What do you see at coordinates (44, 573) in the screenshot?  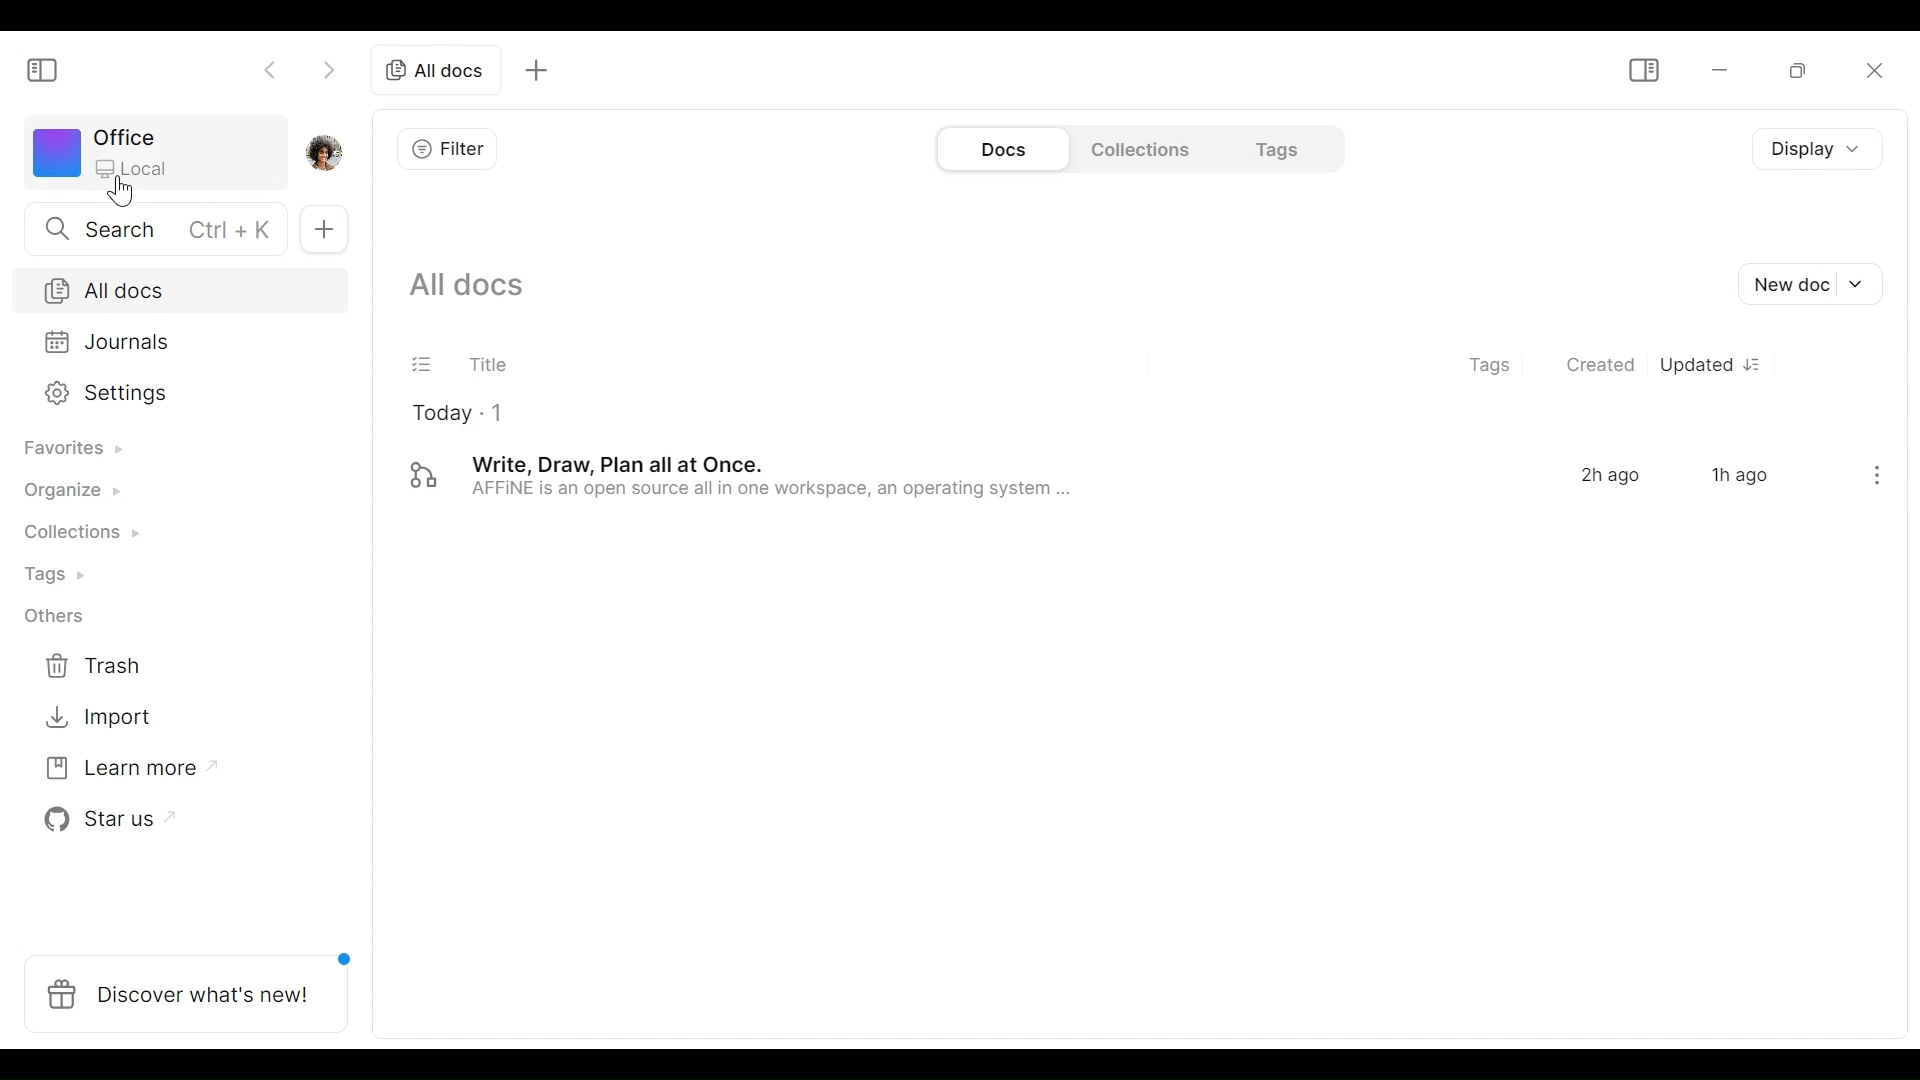 I see `Tags` at bounding box center [44, 573].